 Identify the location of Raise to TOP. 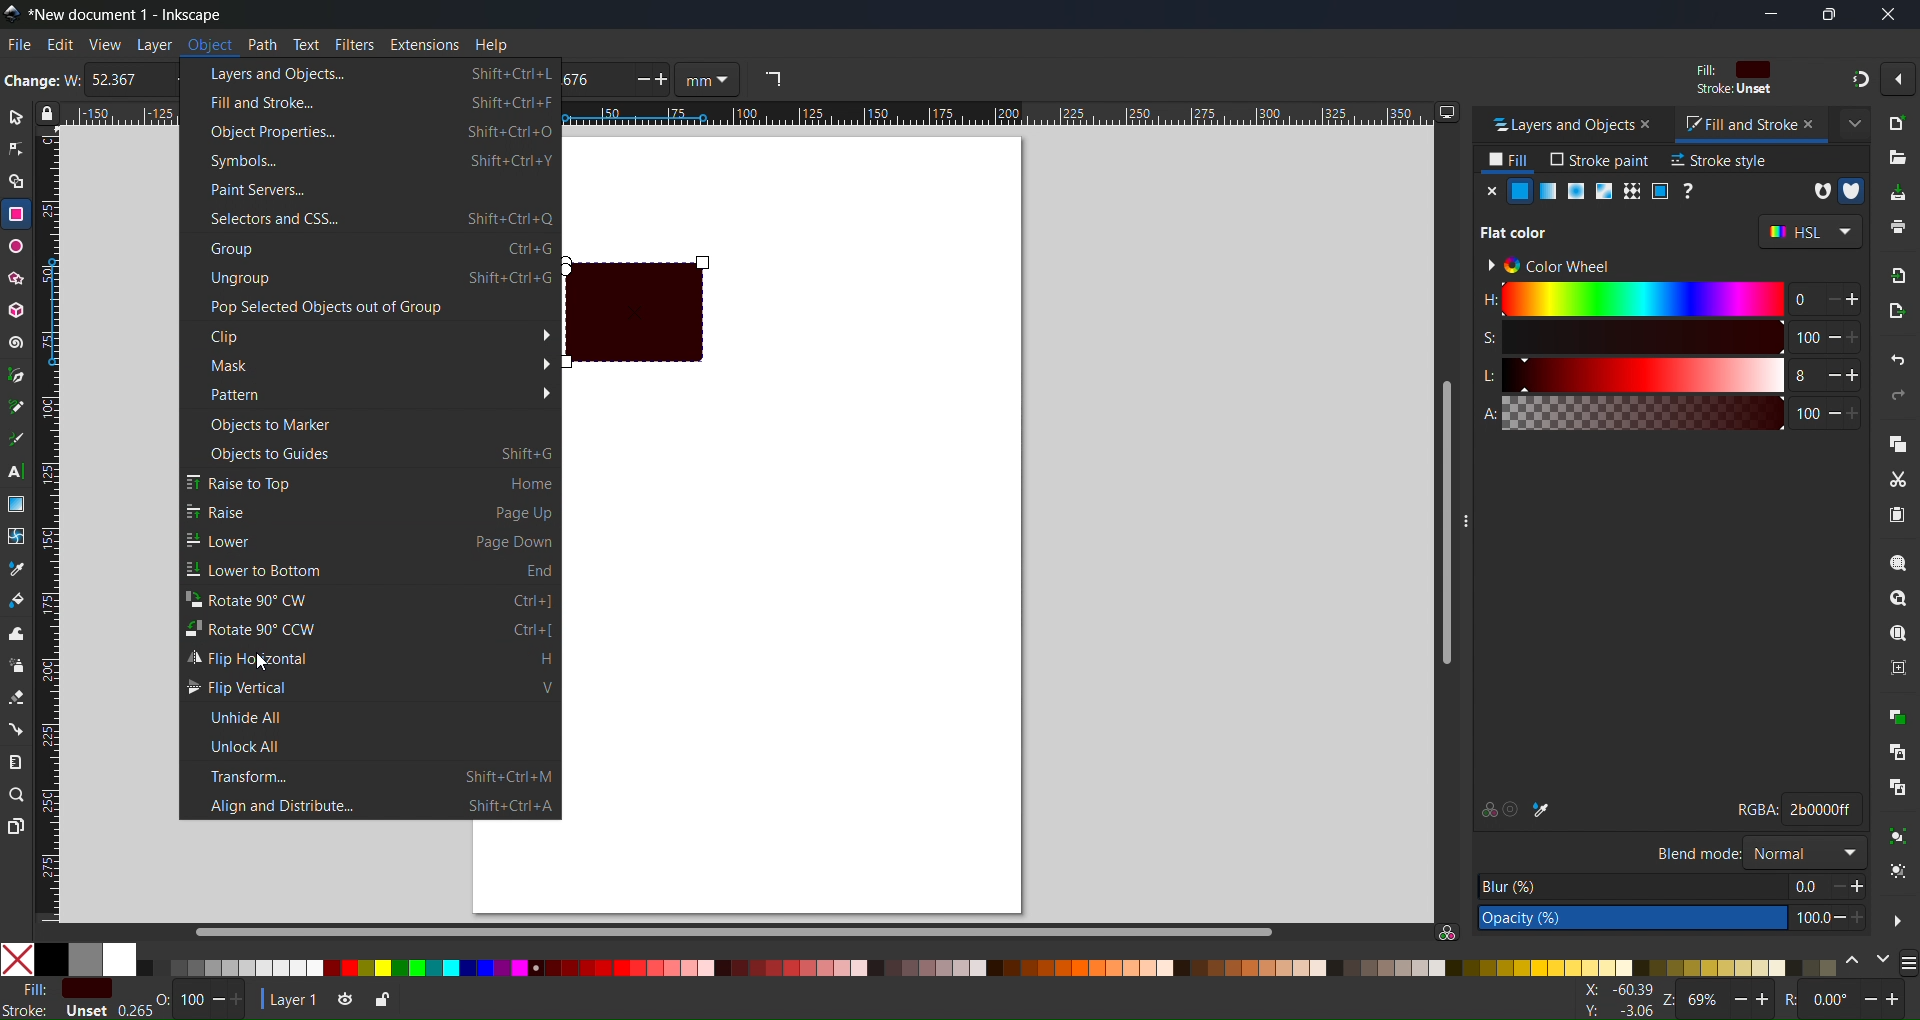
(371, 482).